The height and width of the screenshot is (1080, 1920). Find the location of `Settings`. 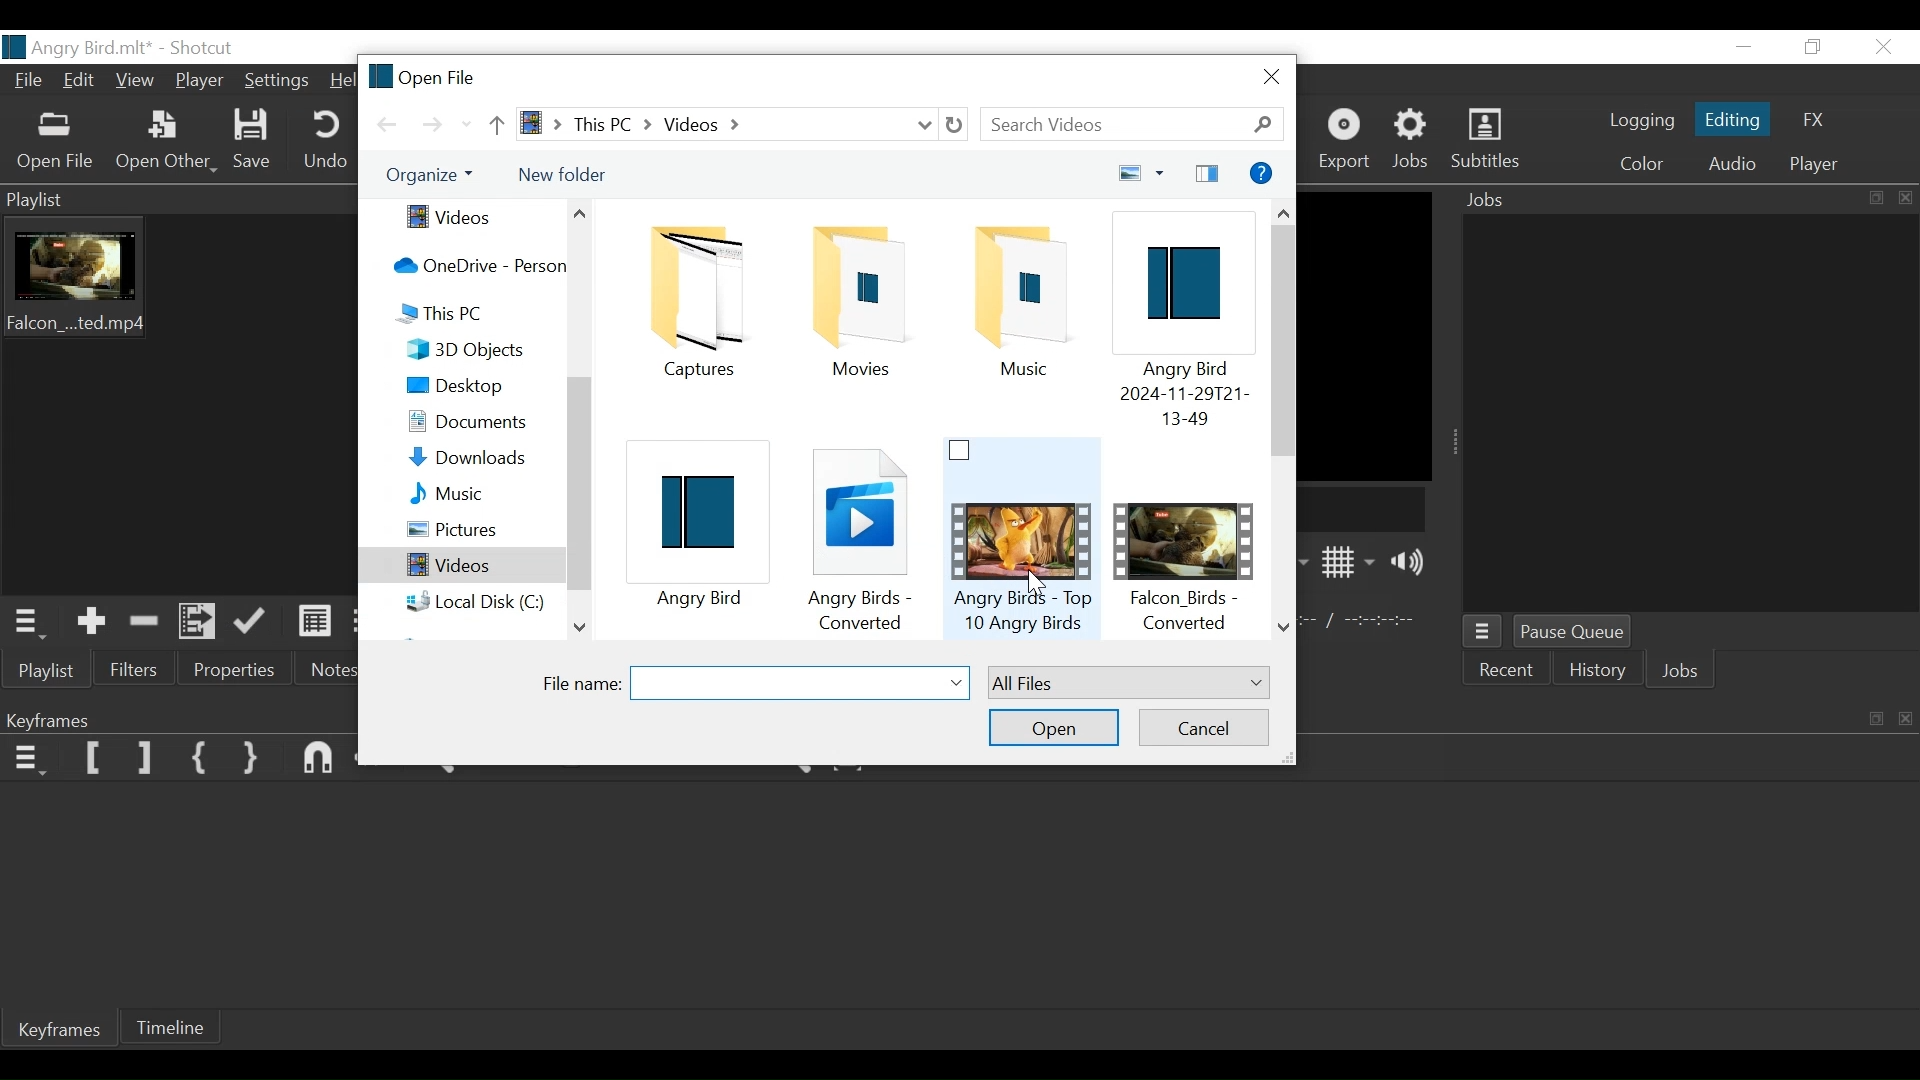

Settings is located at coordinates (277, 82).